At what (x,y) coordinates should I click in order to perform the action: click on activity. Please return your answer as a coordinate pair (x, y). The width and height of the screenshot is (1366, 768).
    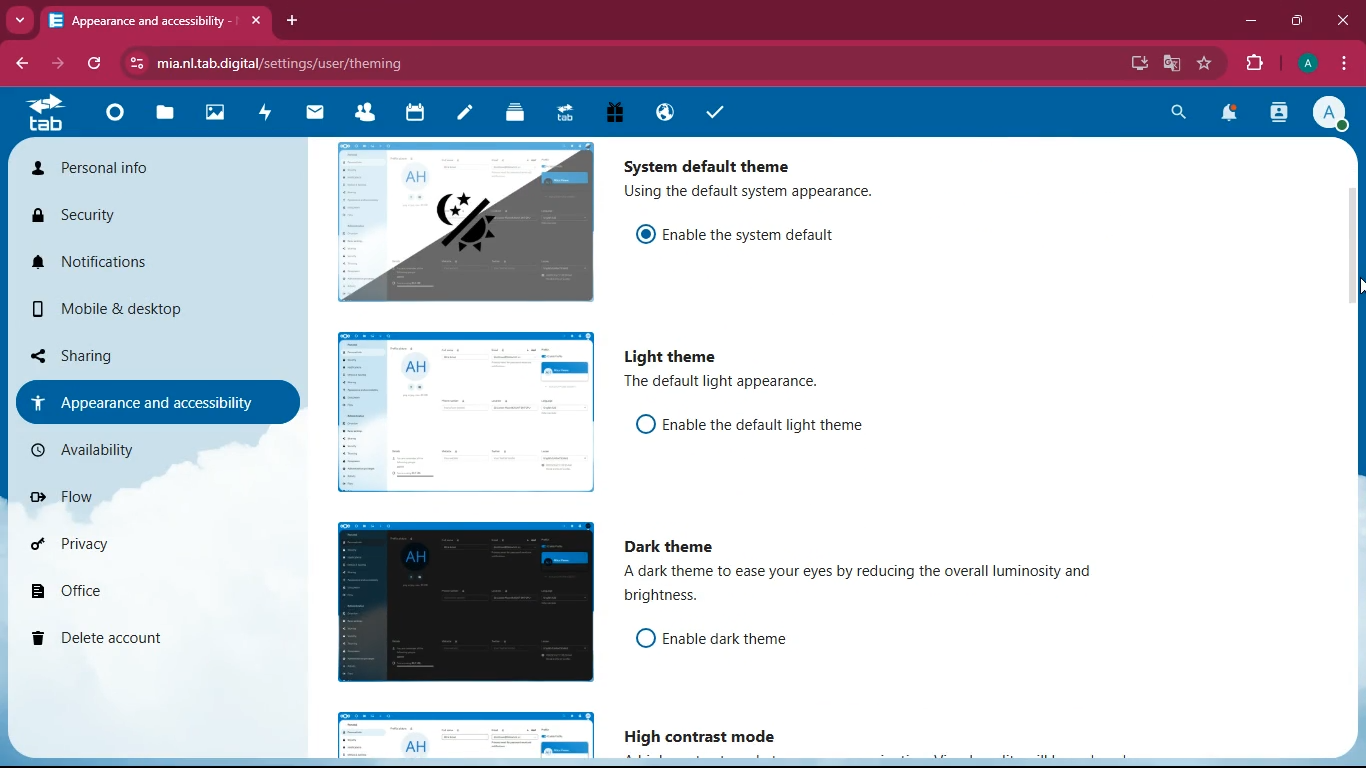
    Looking at the image, I should click on (266, 112).